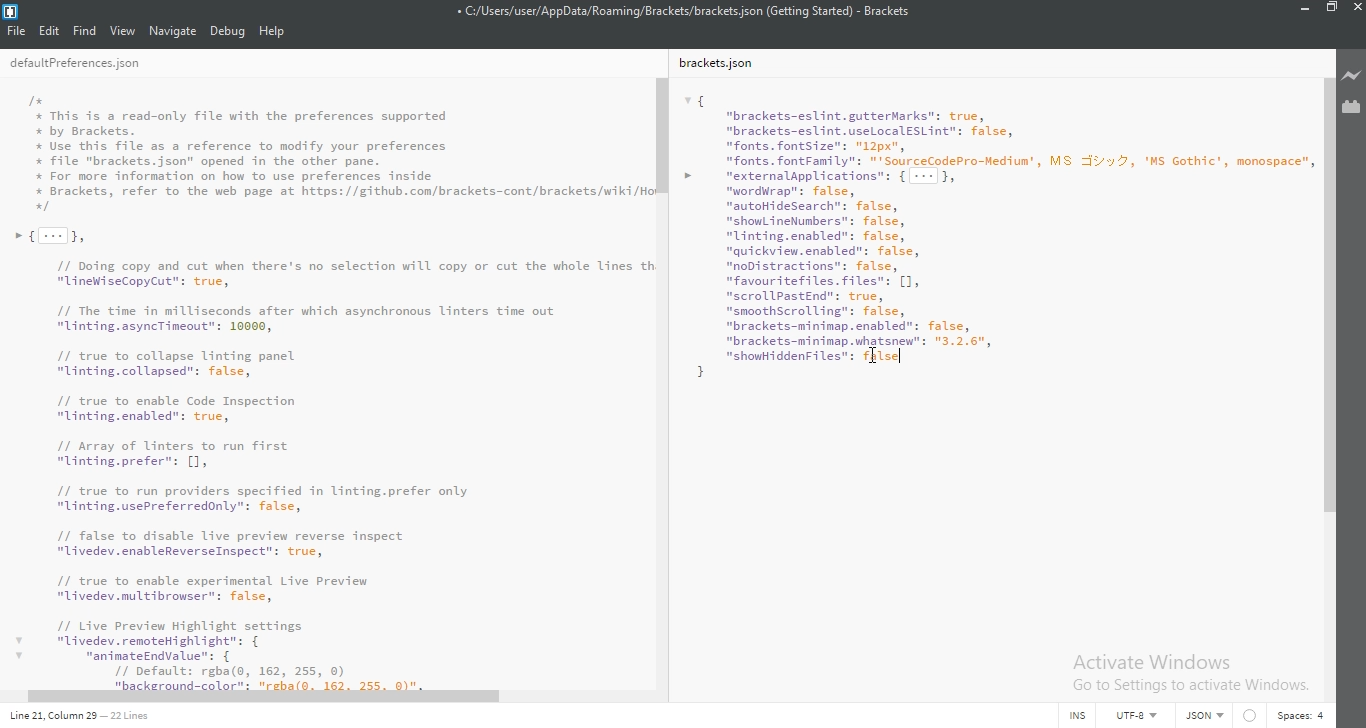 The width and height of the screenshot is (1366, 728). Describe the element at coordinates (1351, 76) in the screenshot. I see `live preview` at that location.